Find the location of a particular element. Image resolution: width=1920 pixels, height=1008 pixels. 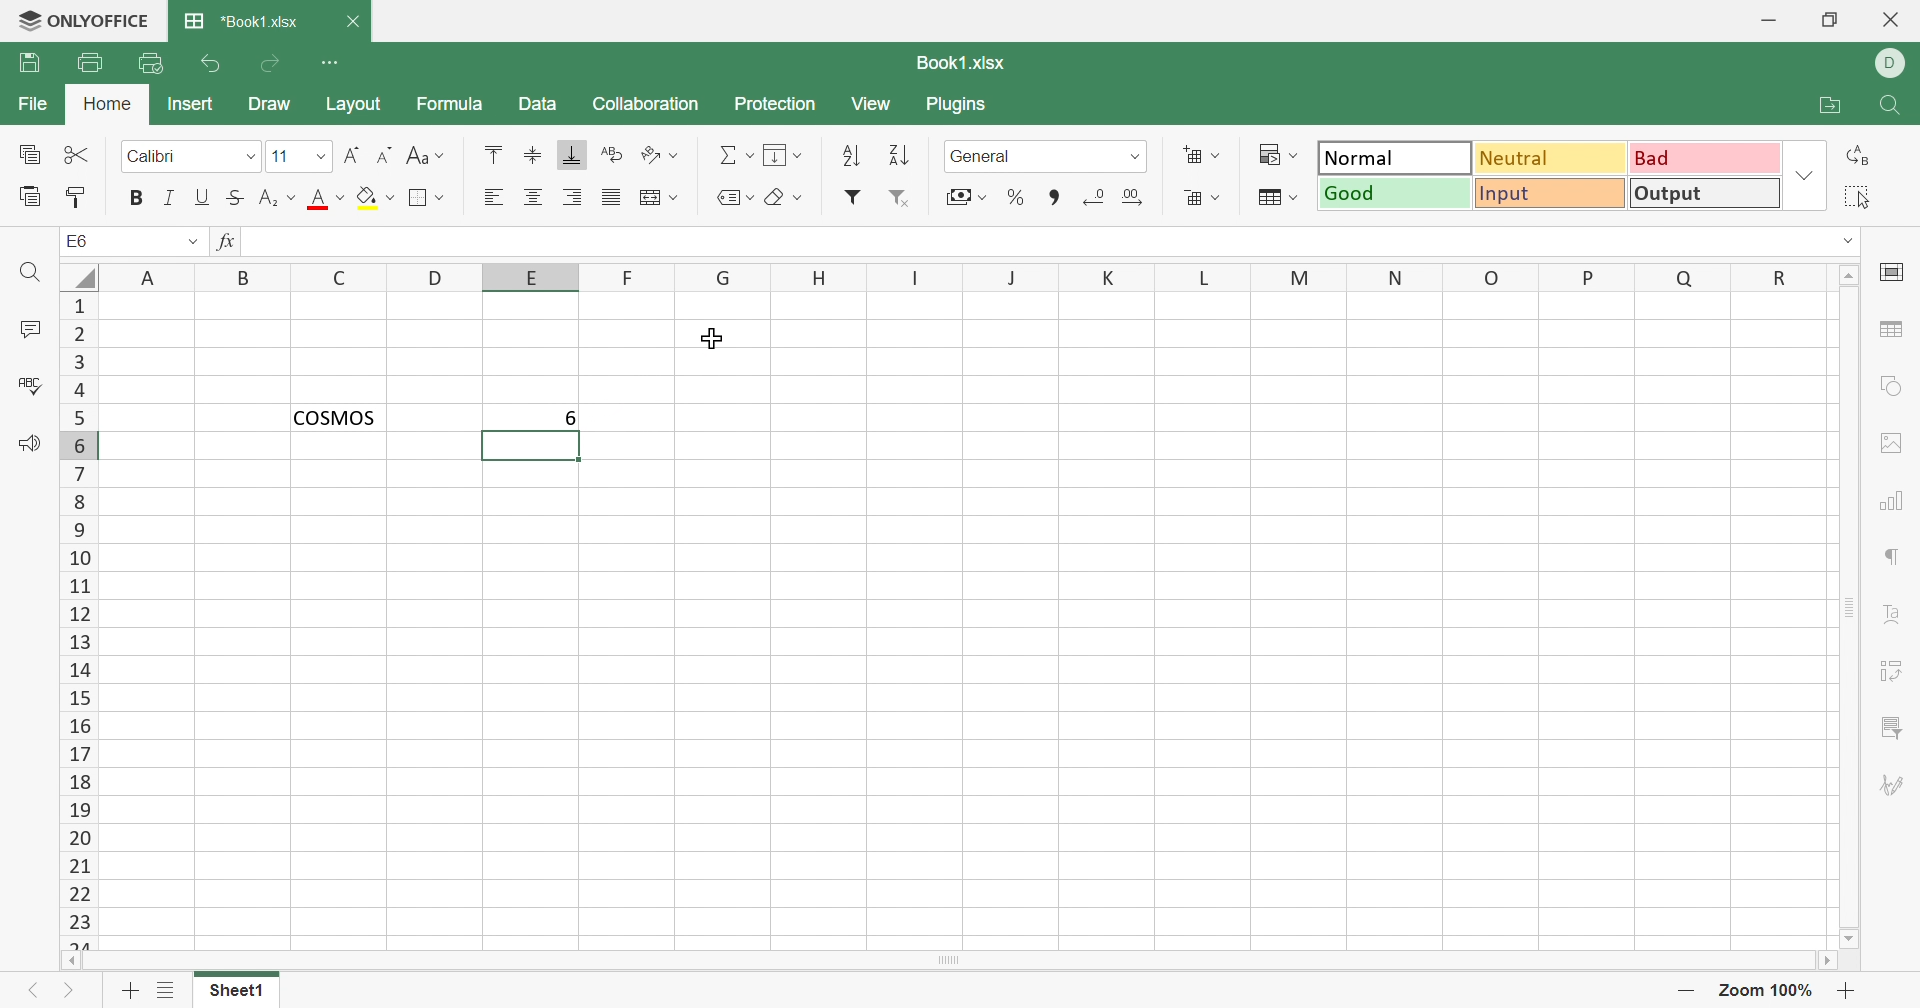

Font size is located at coordinates (287, 154).